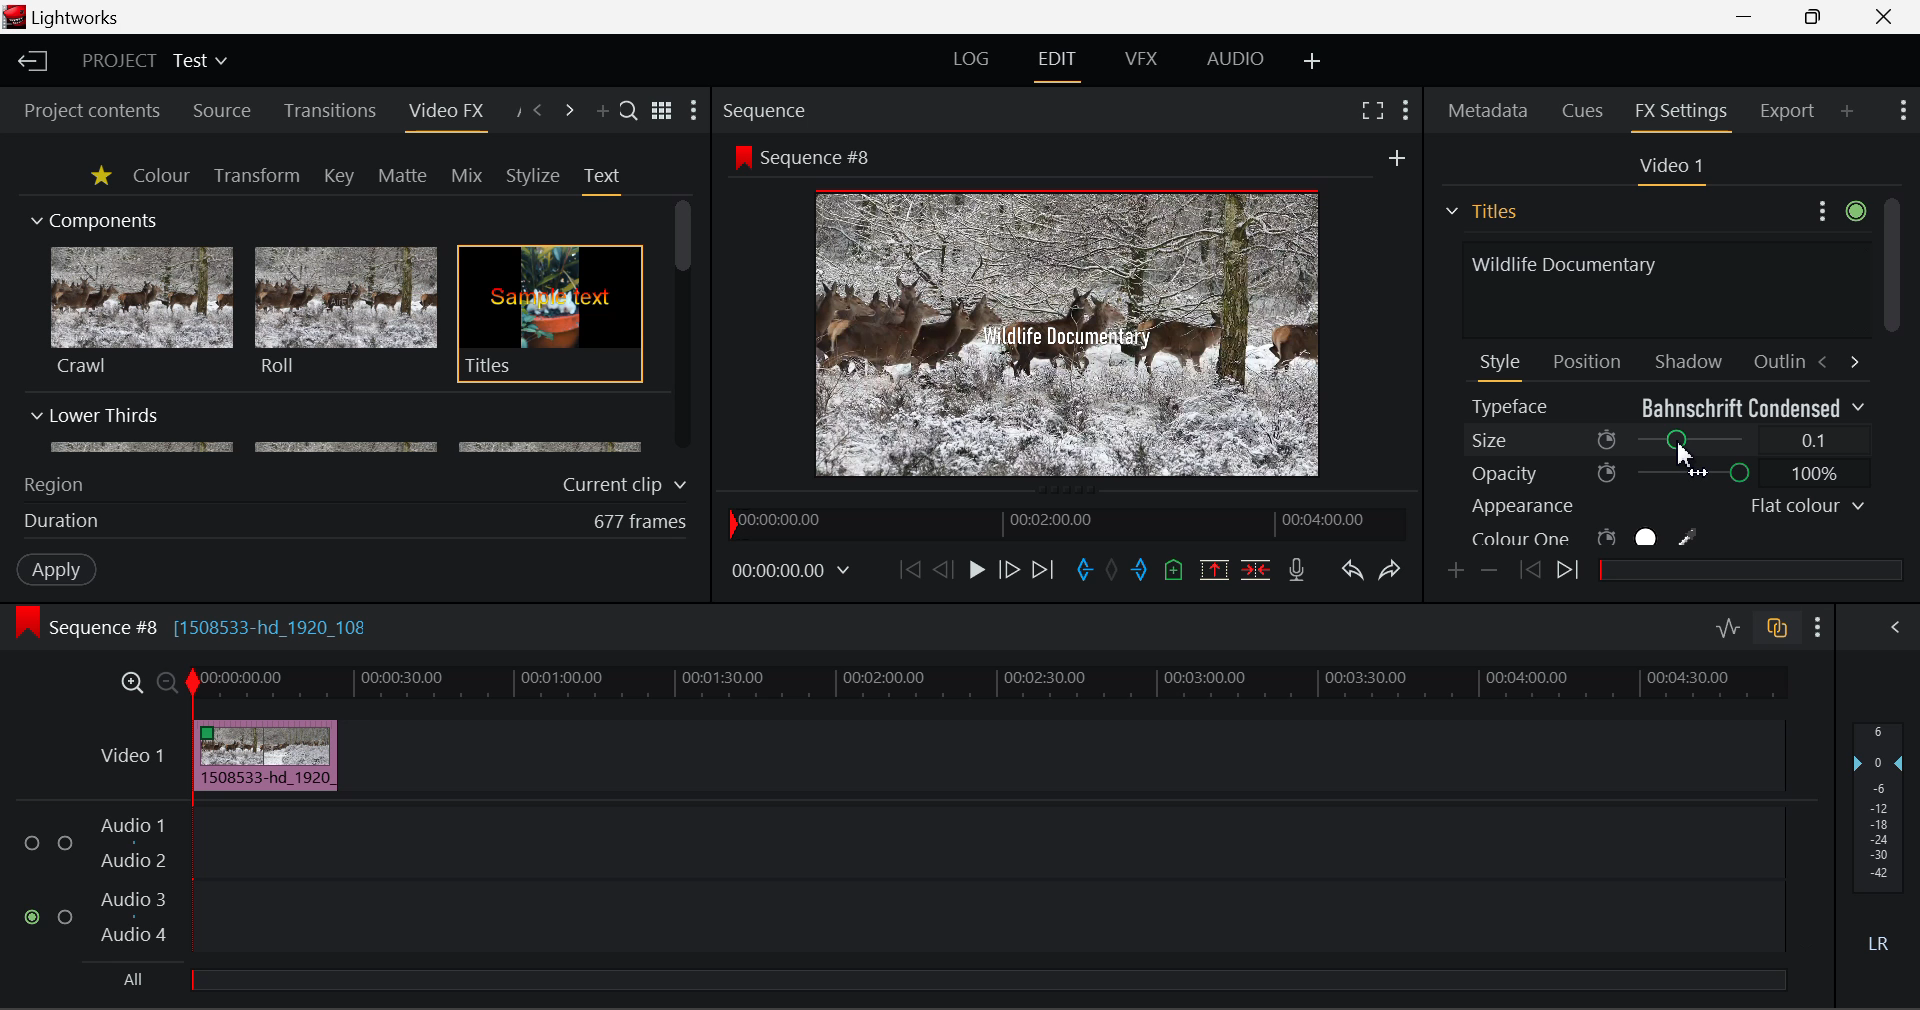 The height and width of the screenshot is (1010, 1920). Describe the element at coordinates (1904, 108) in the screenshot. I see `Show Settings` at that location.